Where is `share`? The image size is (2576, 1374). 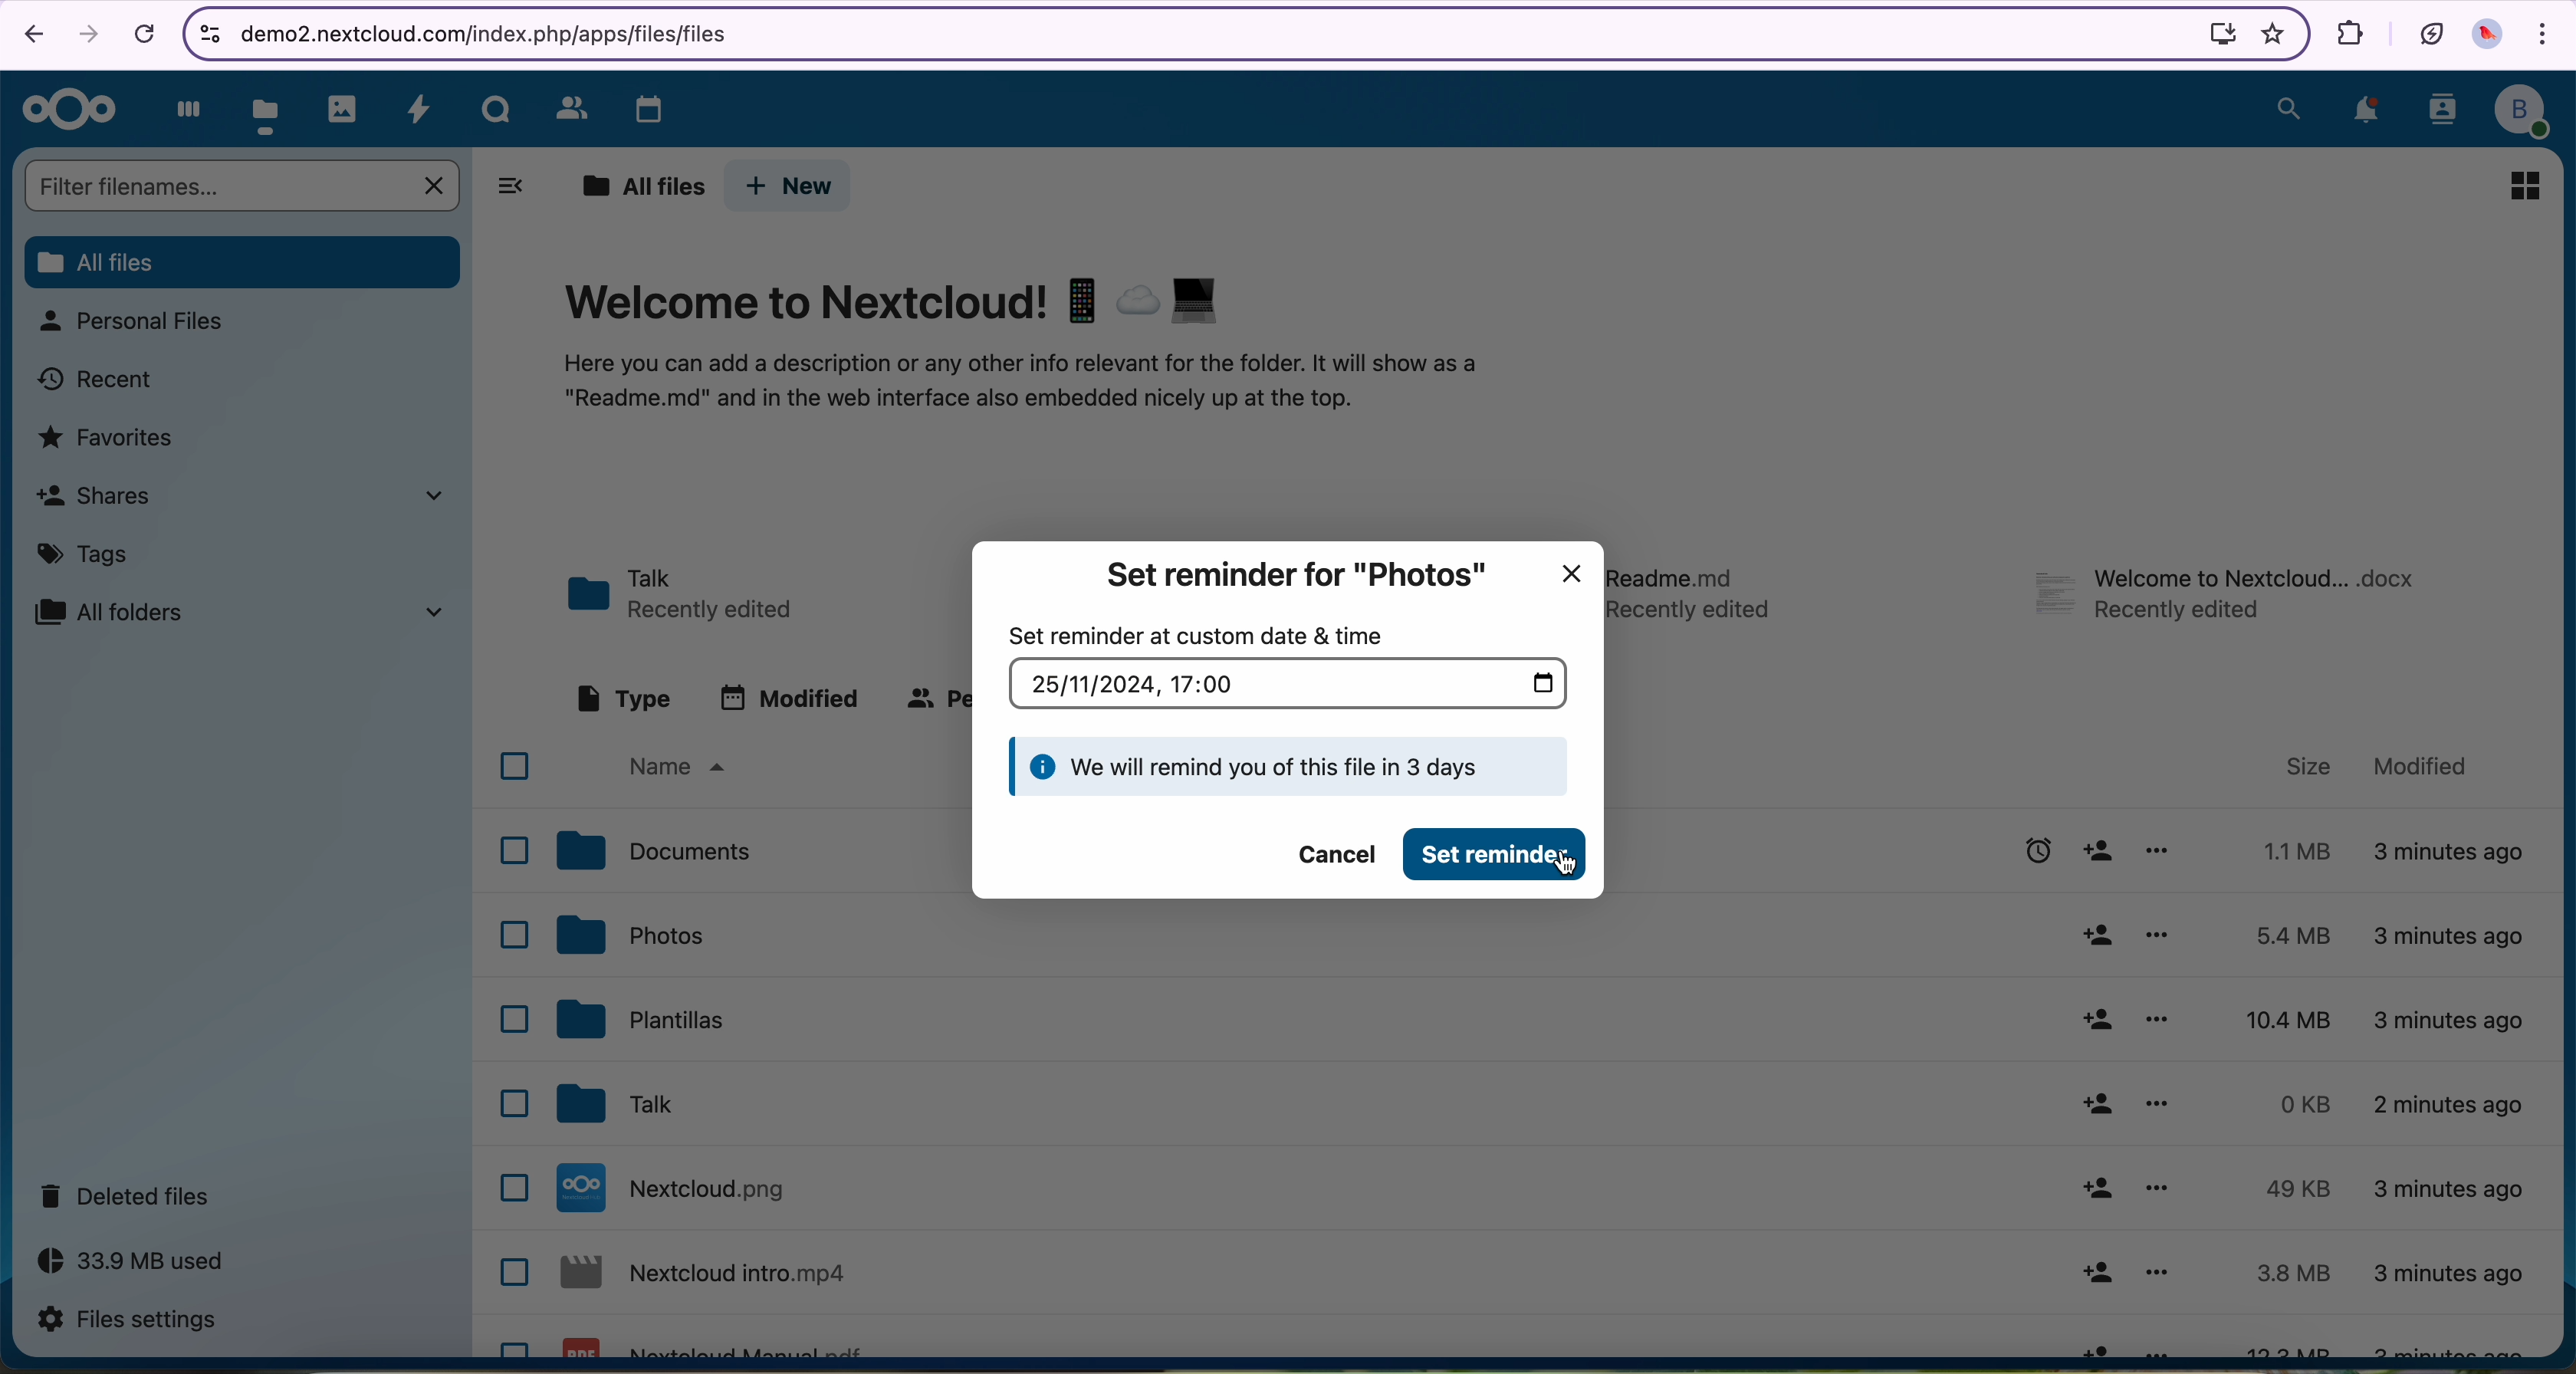 share is located at coordinates (2099, 1344).